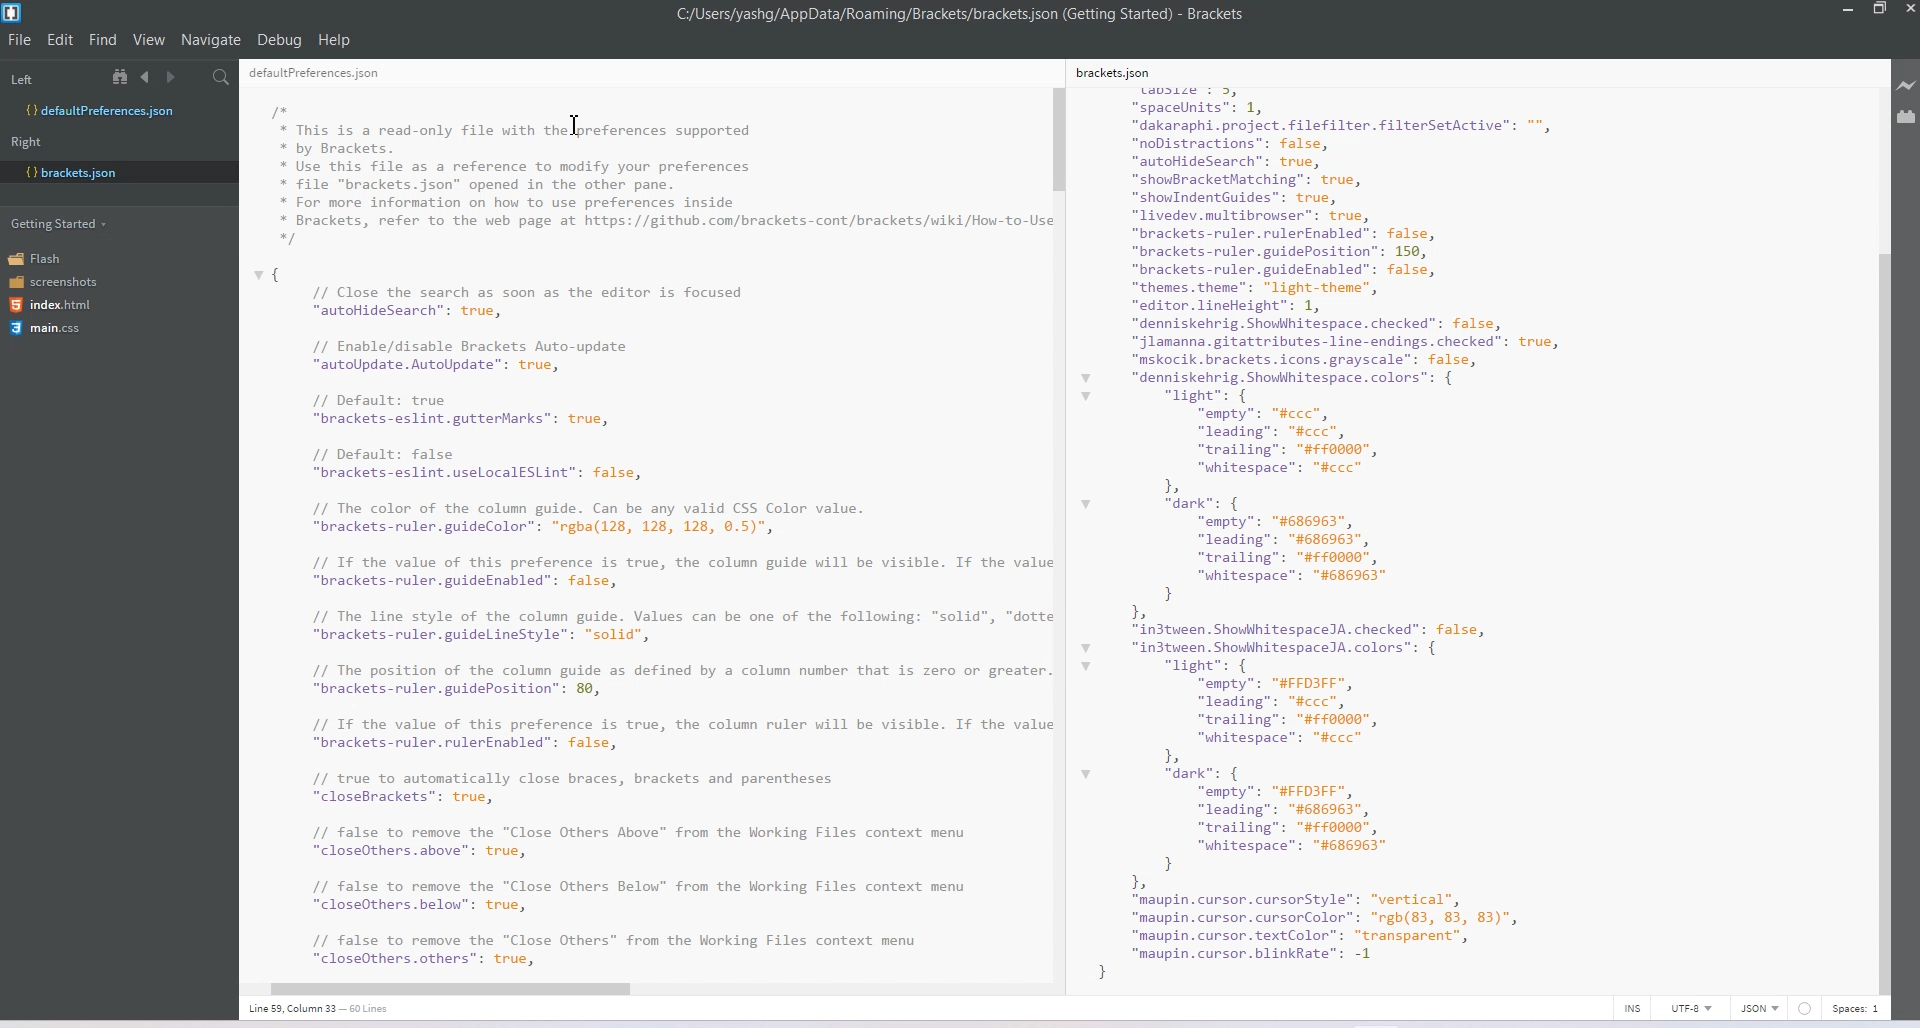  What do you see at coordinates (1907, 120) in the screenshot?
I see `Extension Manager` at bounding box center [1907, 120].